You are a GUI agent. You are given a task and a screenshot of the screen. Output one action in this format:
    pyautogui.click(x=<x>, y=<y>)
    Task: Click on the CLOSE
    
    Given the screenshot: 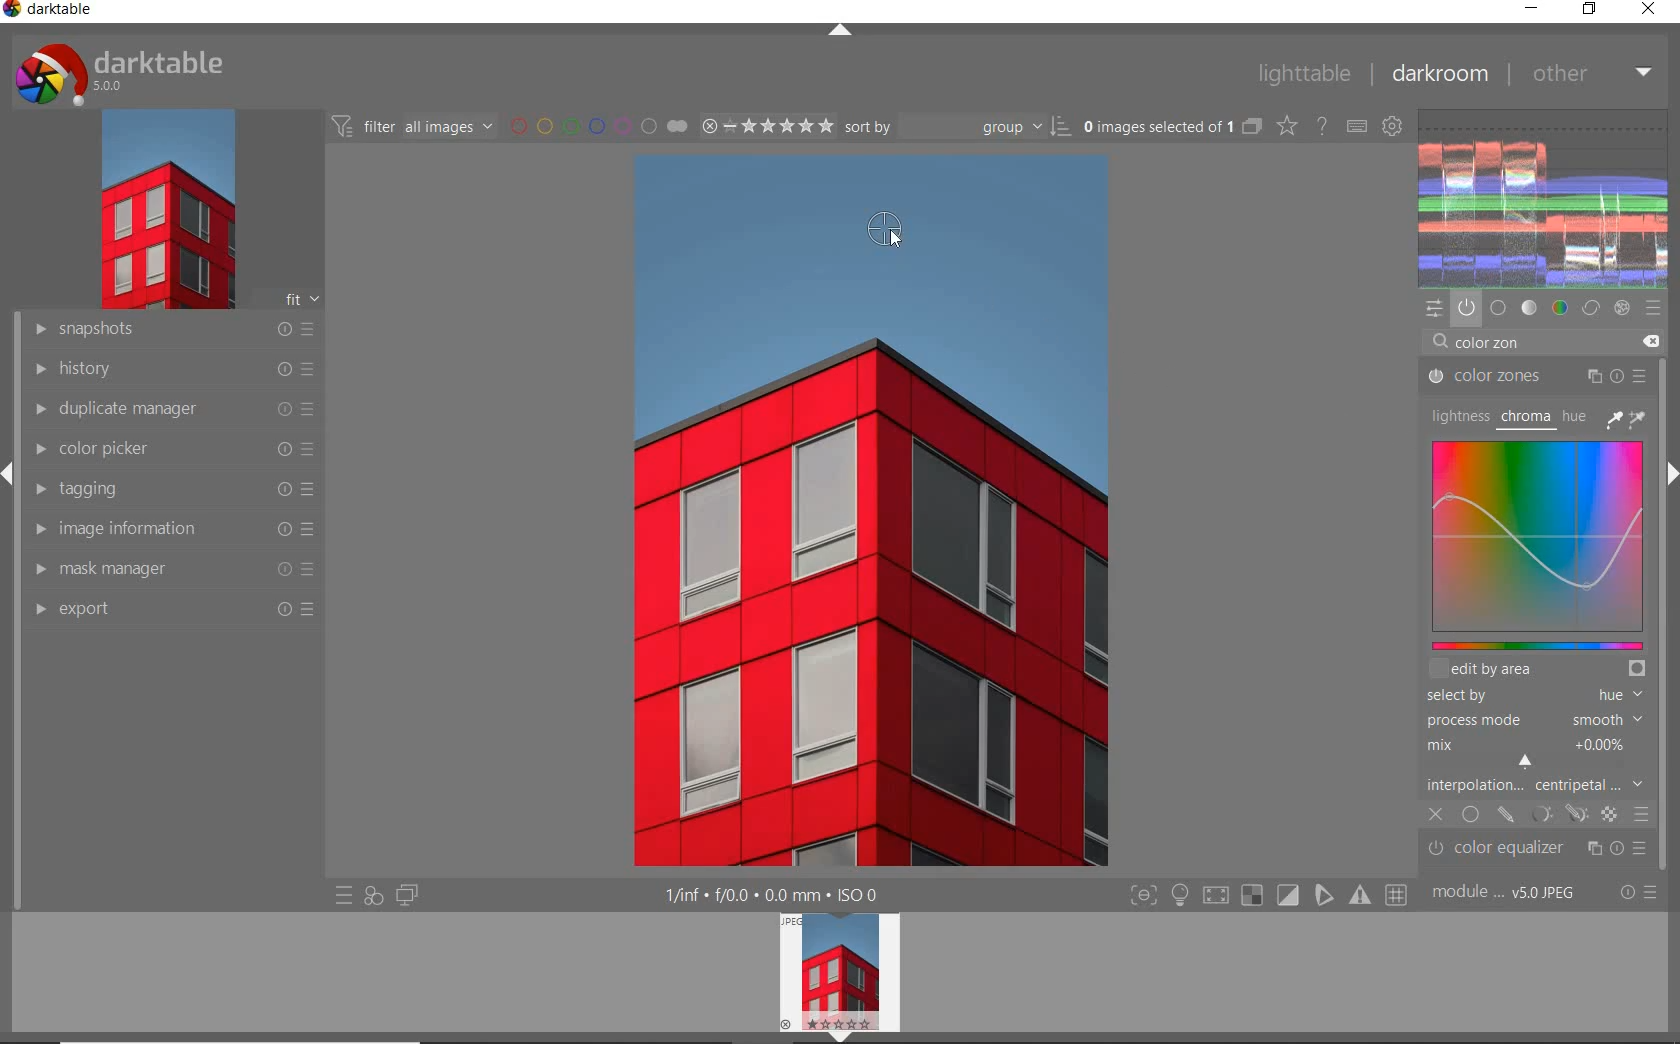 What is the action you would take?
    pyautogui.click(x=1436, y=815)
    